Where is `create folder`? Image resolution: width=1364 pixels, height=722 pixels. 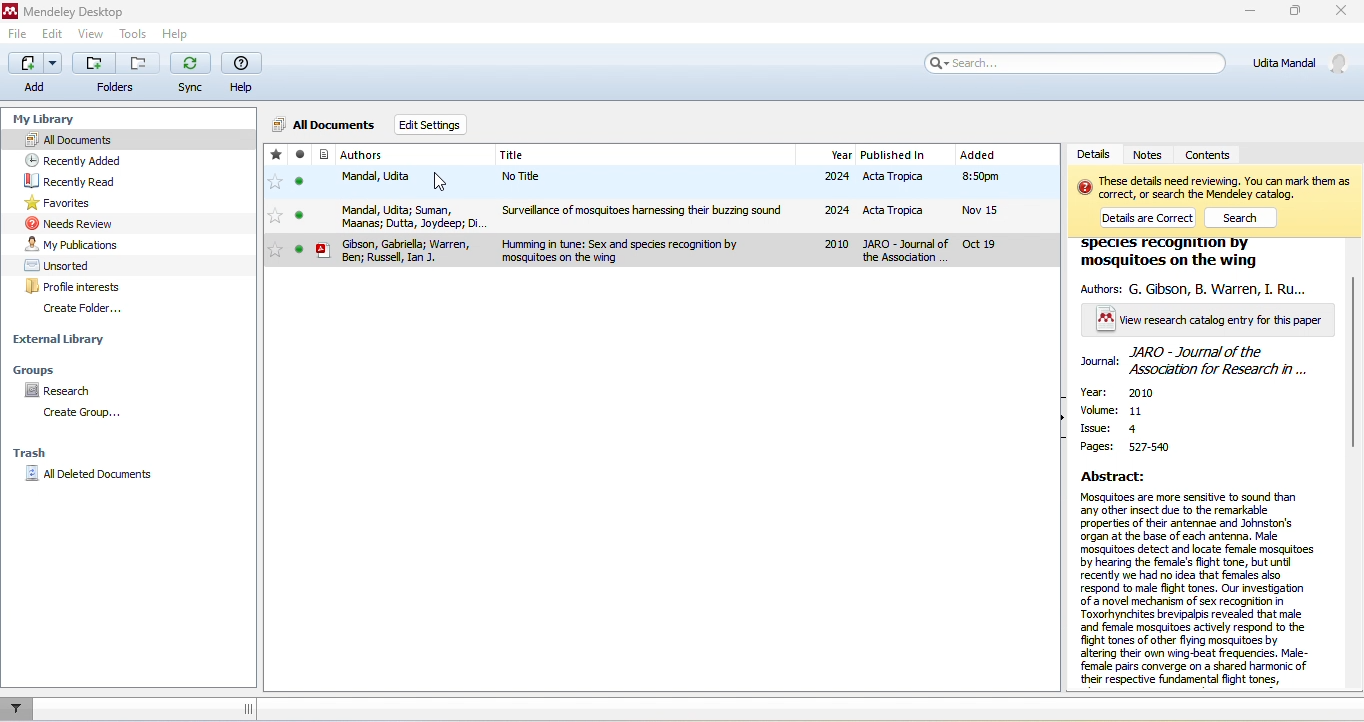
create folder is located at coordinates (101, 311).